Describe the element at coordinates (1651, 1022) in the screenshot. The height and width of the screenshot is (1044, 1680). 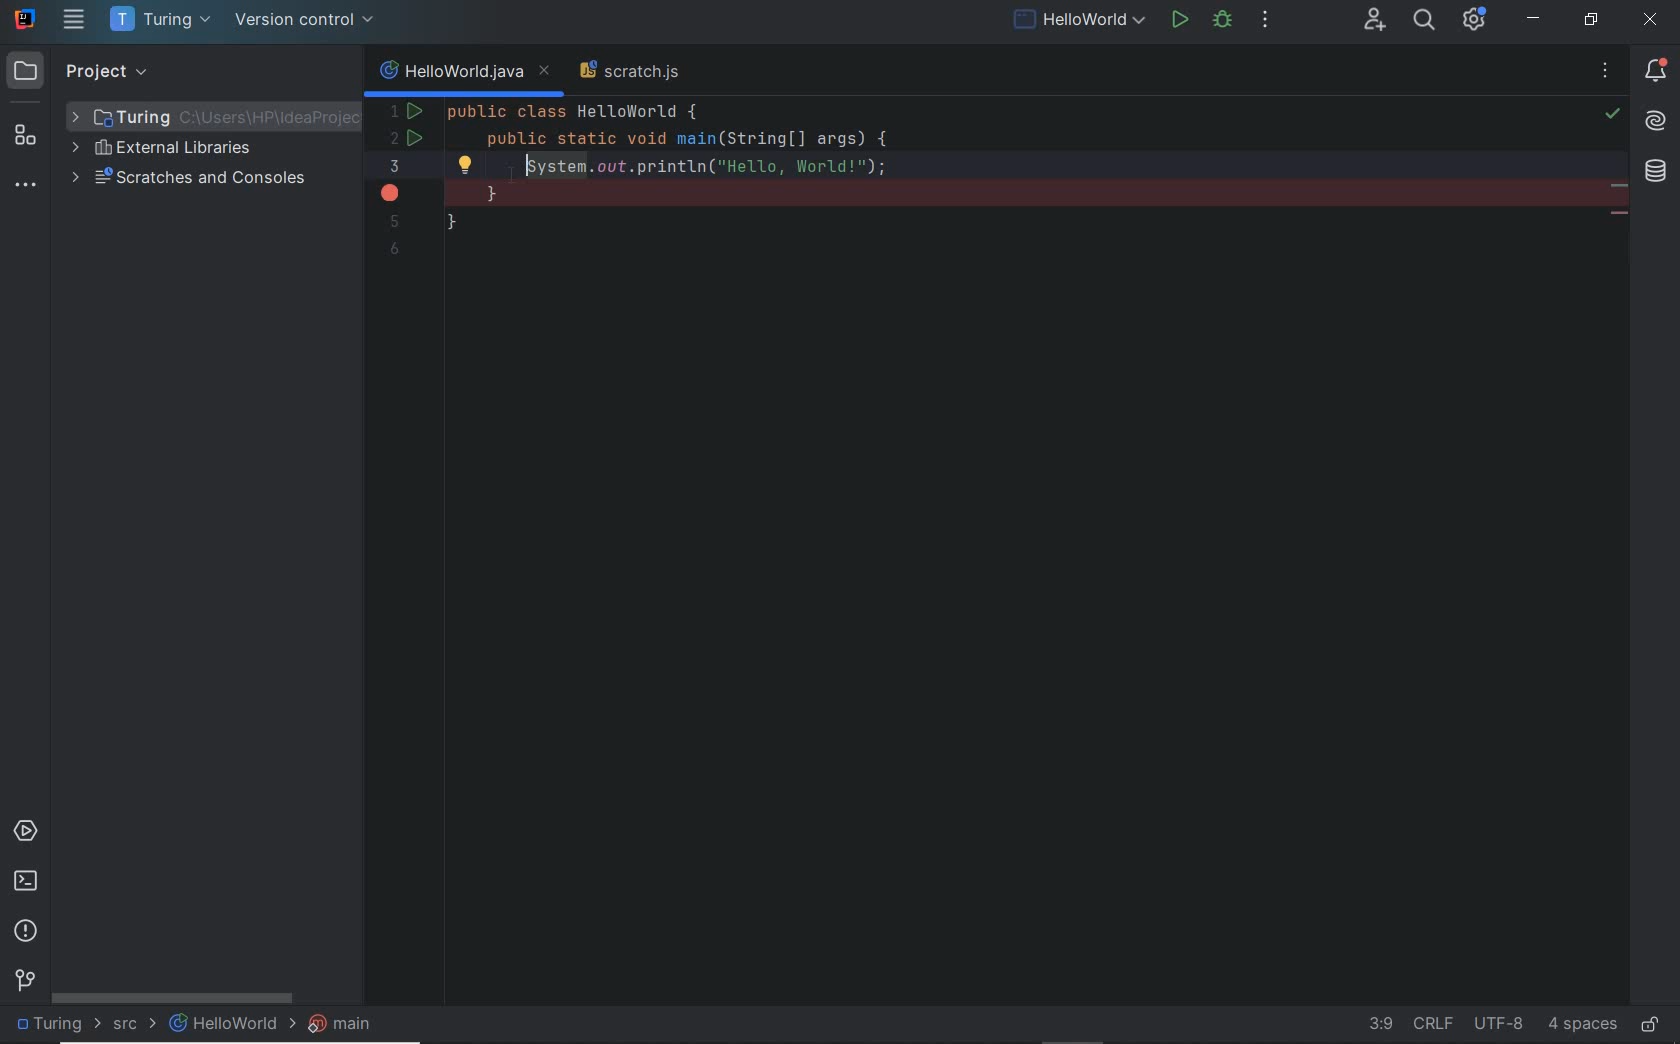
I see `make file ready only` at that location.